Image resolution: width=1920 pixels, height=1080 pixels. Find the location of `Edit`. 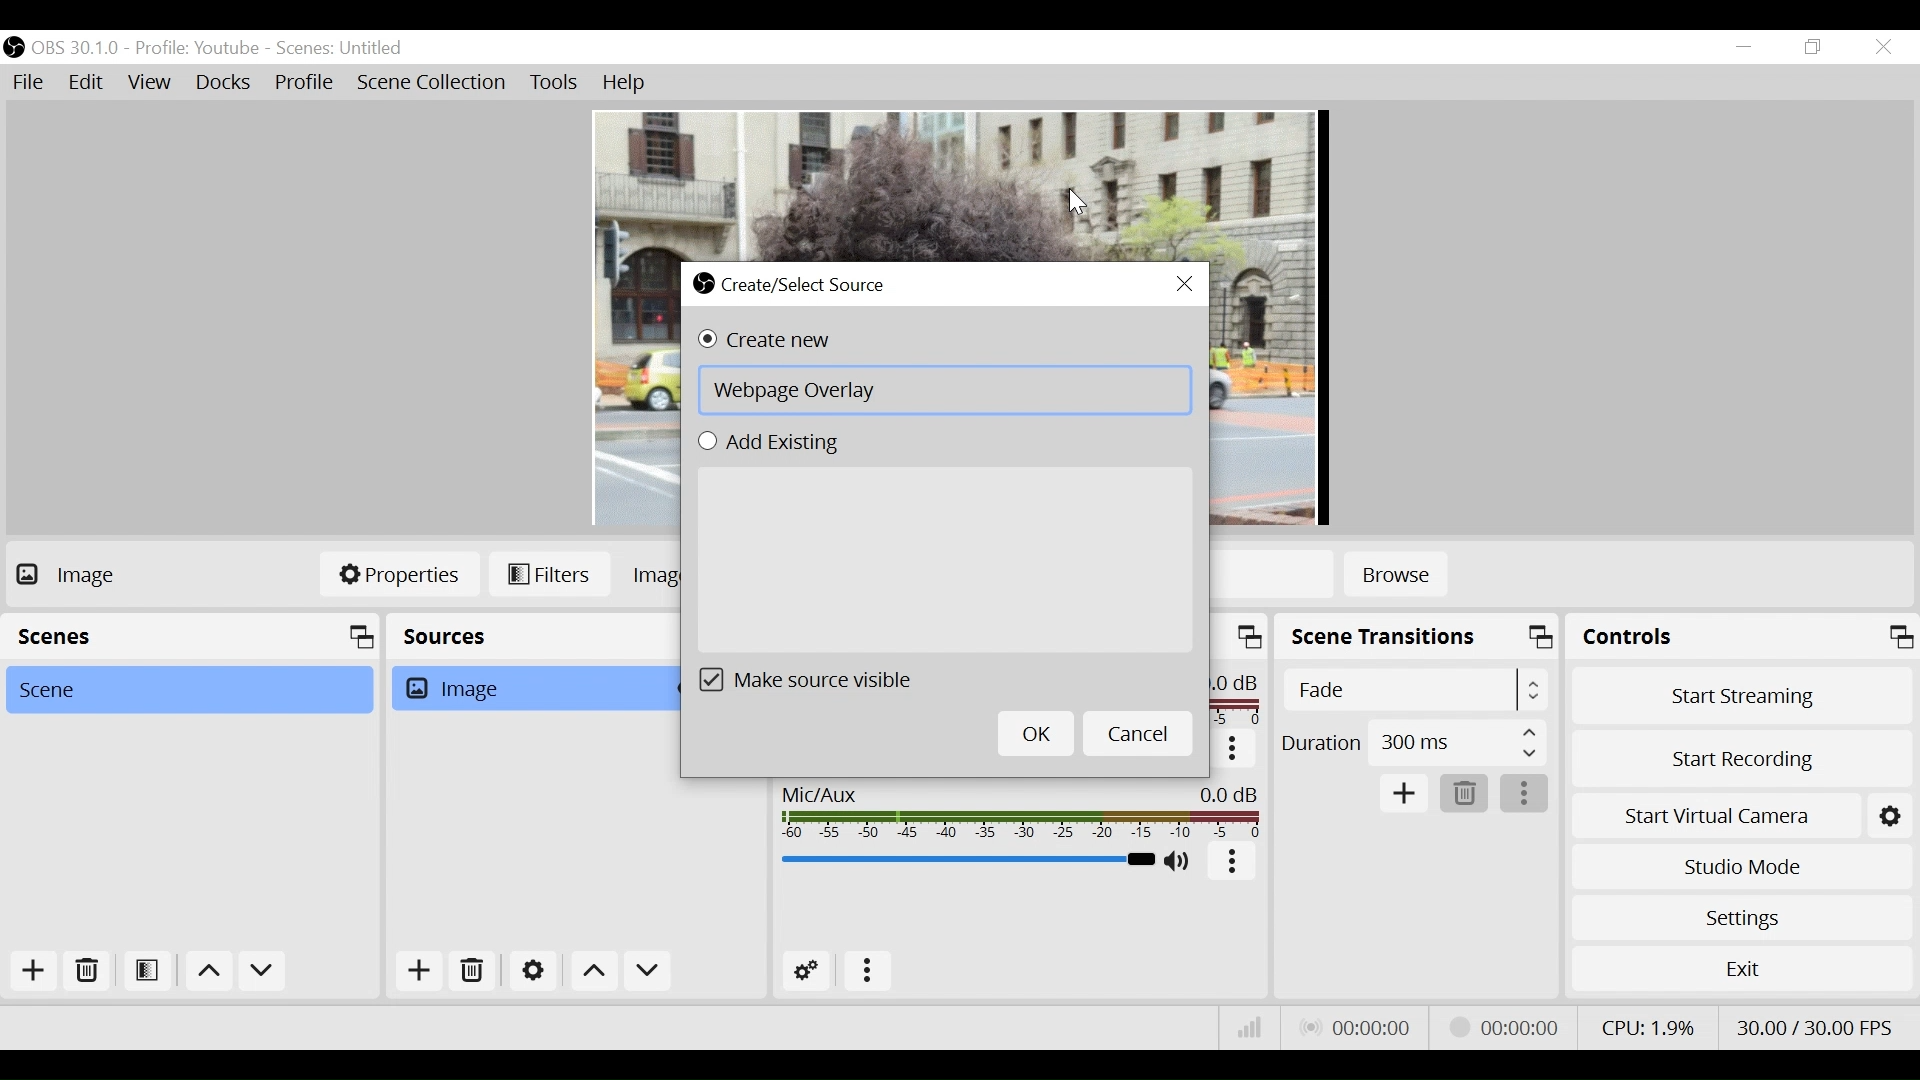

Edit is located at coordinates (87, 85).